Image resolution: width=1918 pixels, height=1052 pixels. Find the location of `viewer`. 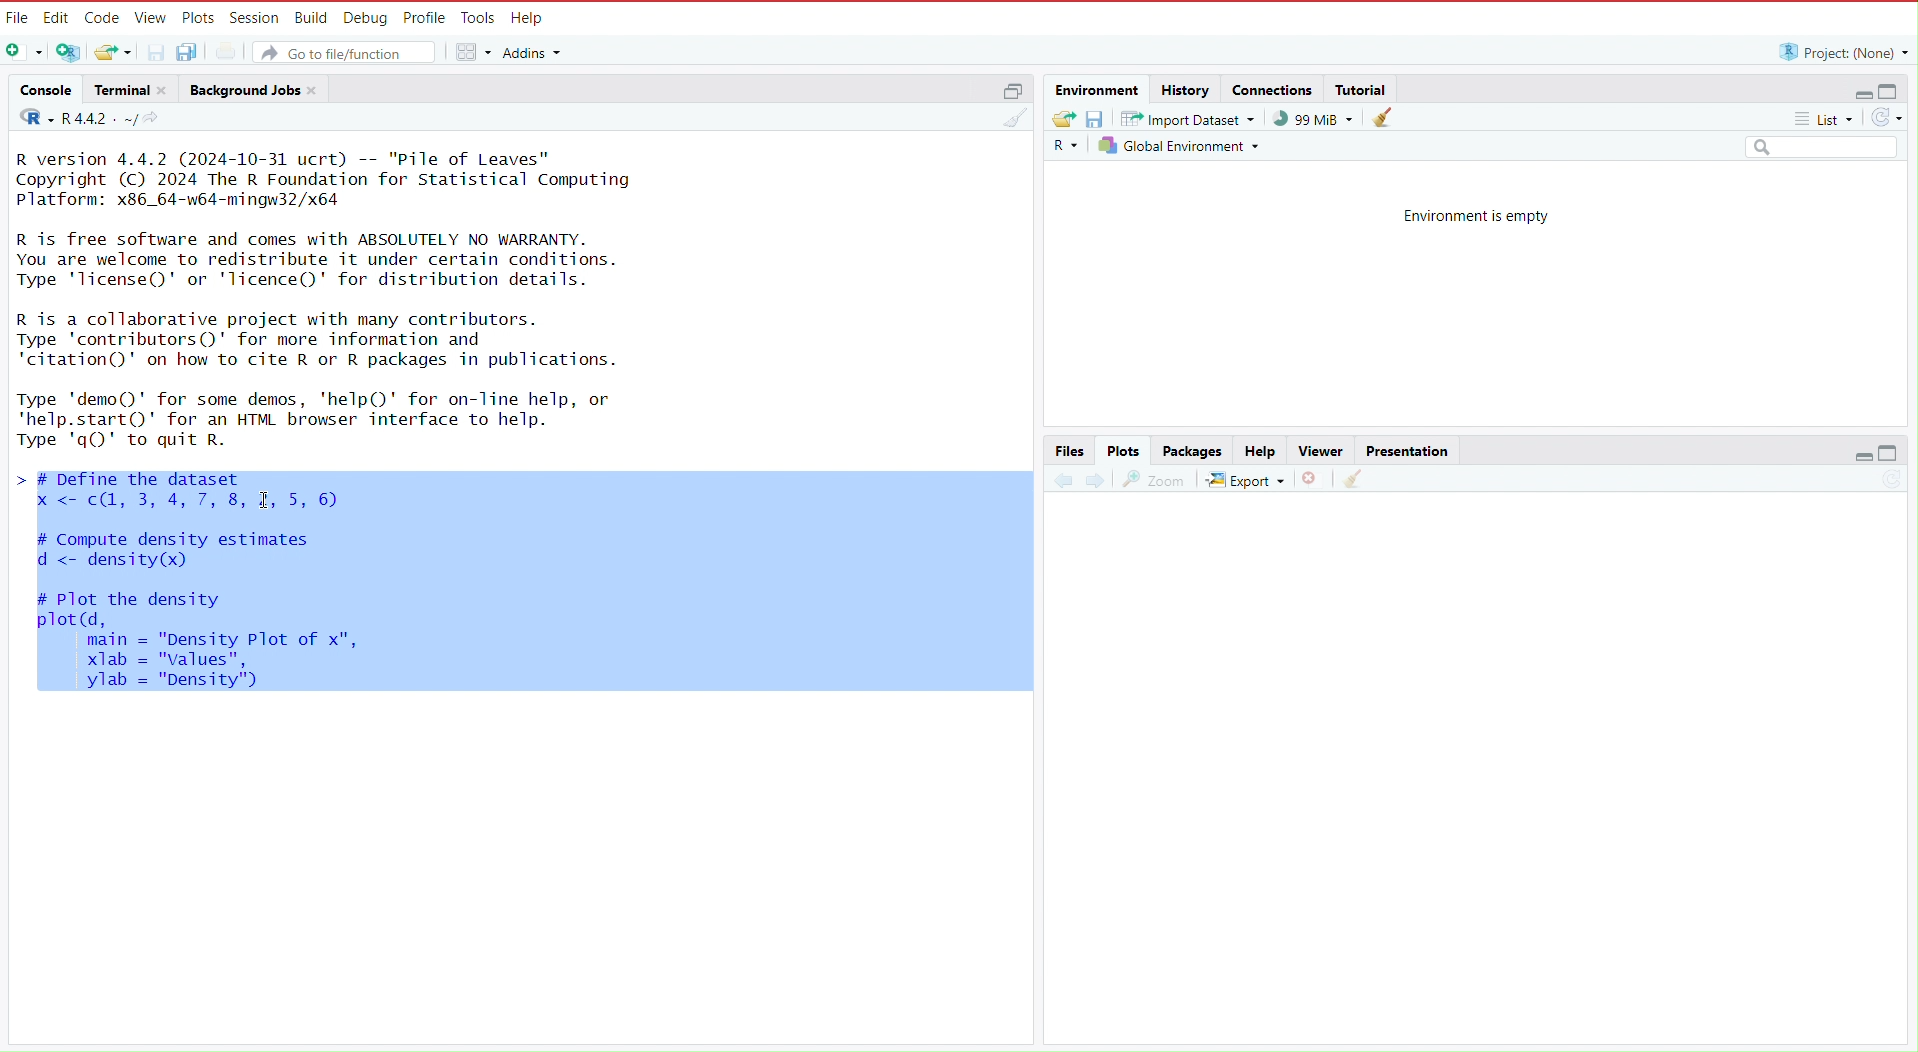

viewer is located at coordinates (1315, 449).